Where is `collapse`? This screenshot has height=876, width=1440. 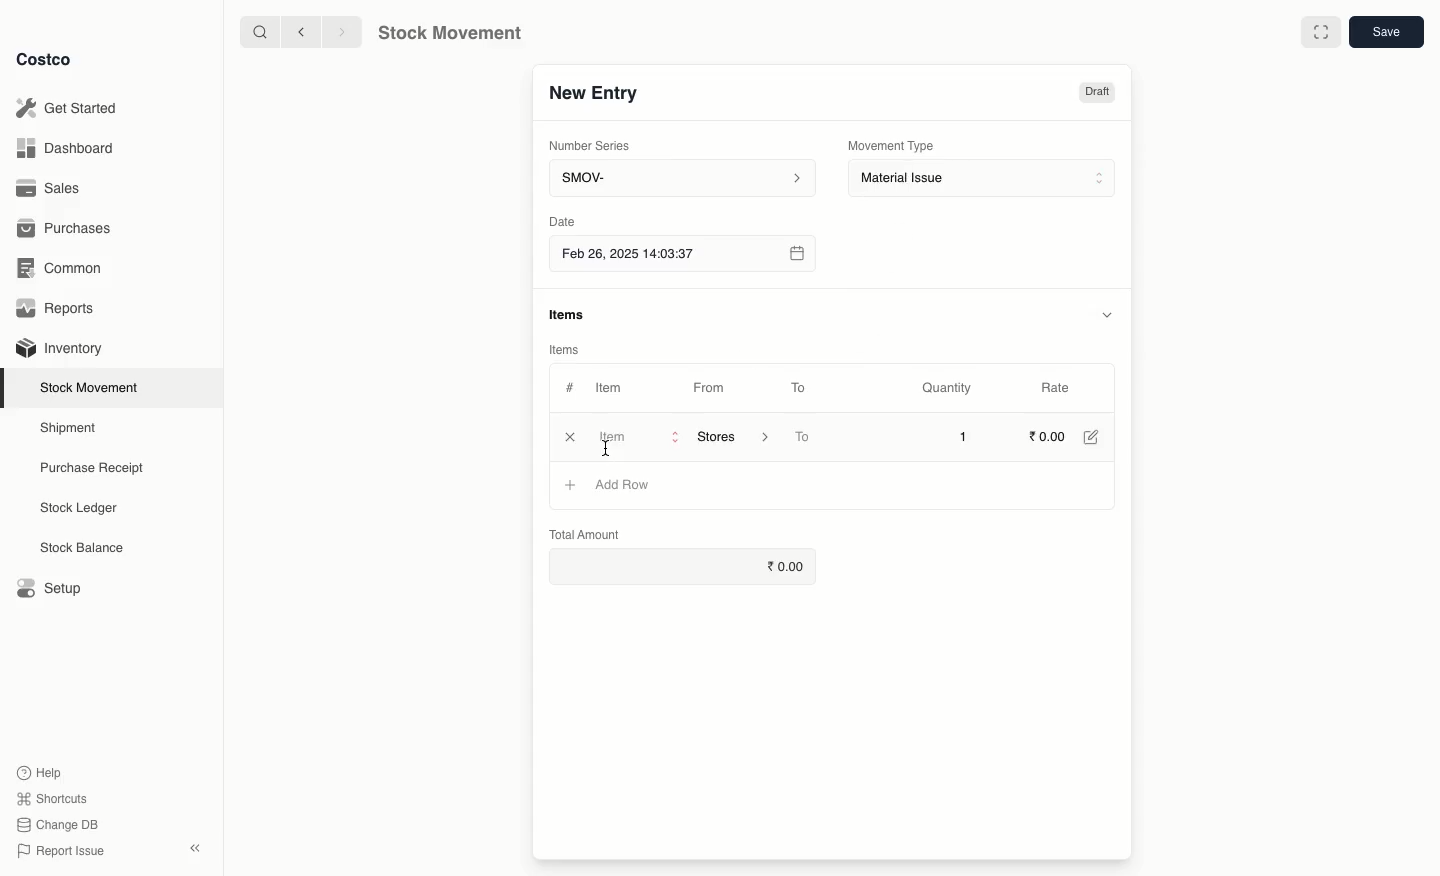 collapse is located at coordinates (194, 847).